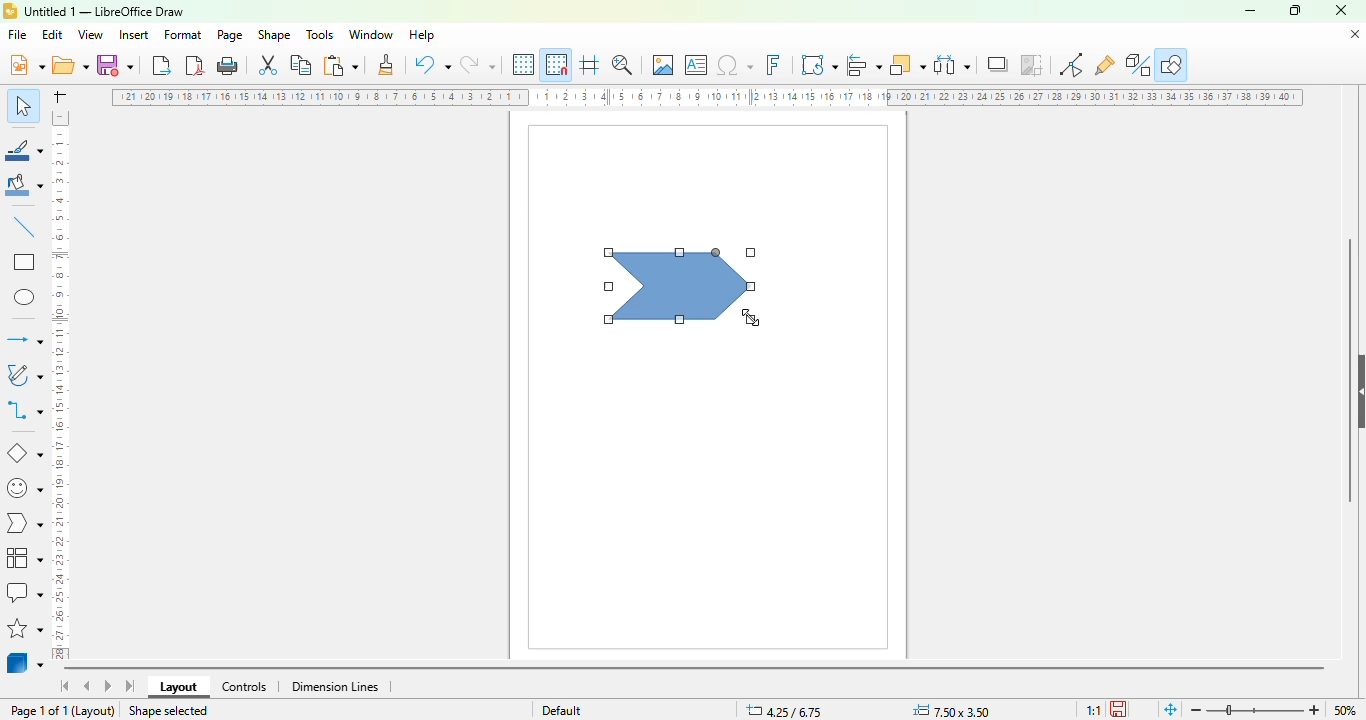 Image resolution: width=1366 pixels, height=720 pixels. I want to click on print, so click(228, 66).